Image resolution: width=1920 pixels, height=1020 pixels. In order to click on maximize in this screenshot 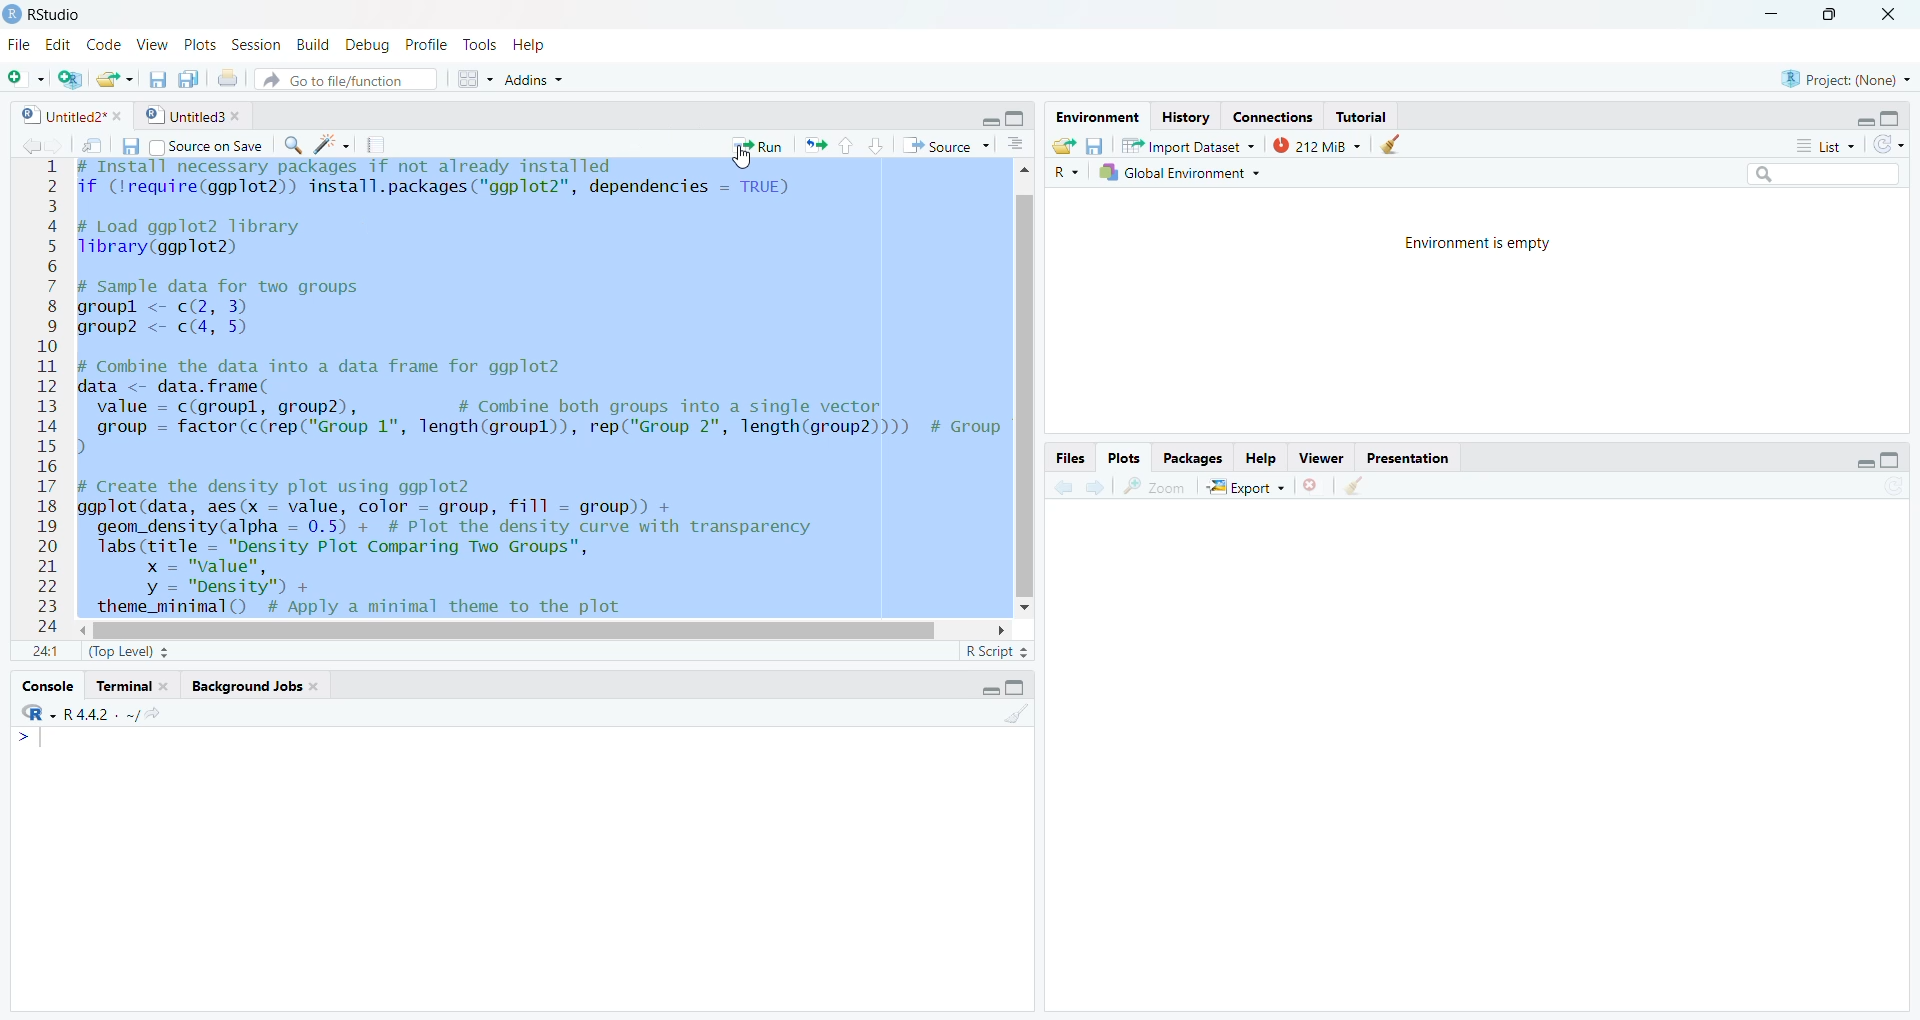, I will do `click(1893, 461)`.